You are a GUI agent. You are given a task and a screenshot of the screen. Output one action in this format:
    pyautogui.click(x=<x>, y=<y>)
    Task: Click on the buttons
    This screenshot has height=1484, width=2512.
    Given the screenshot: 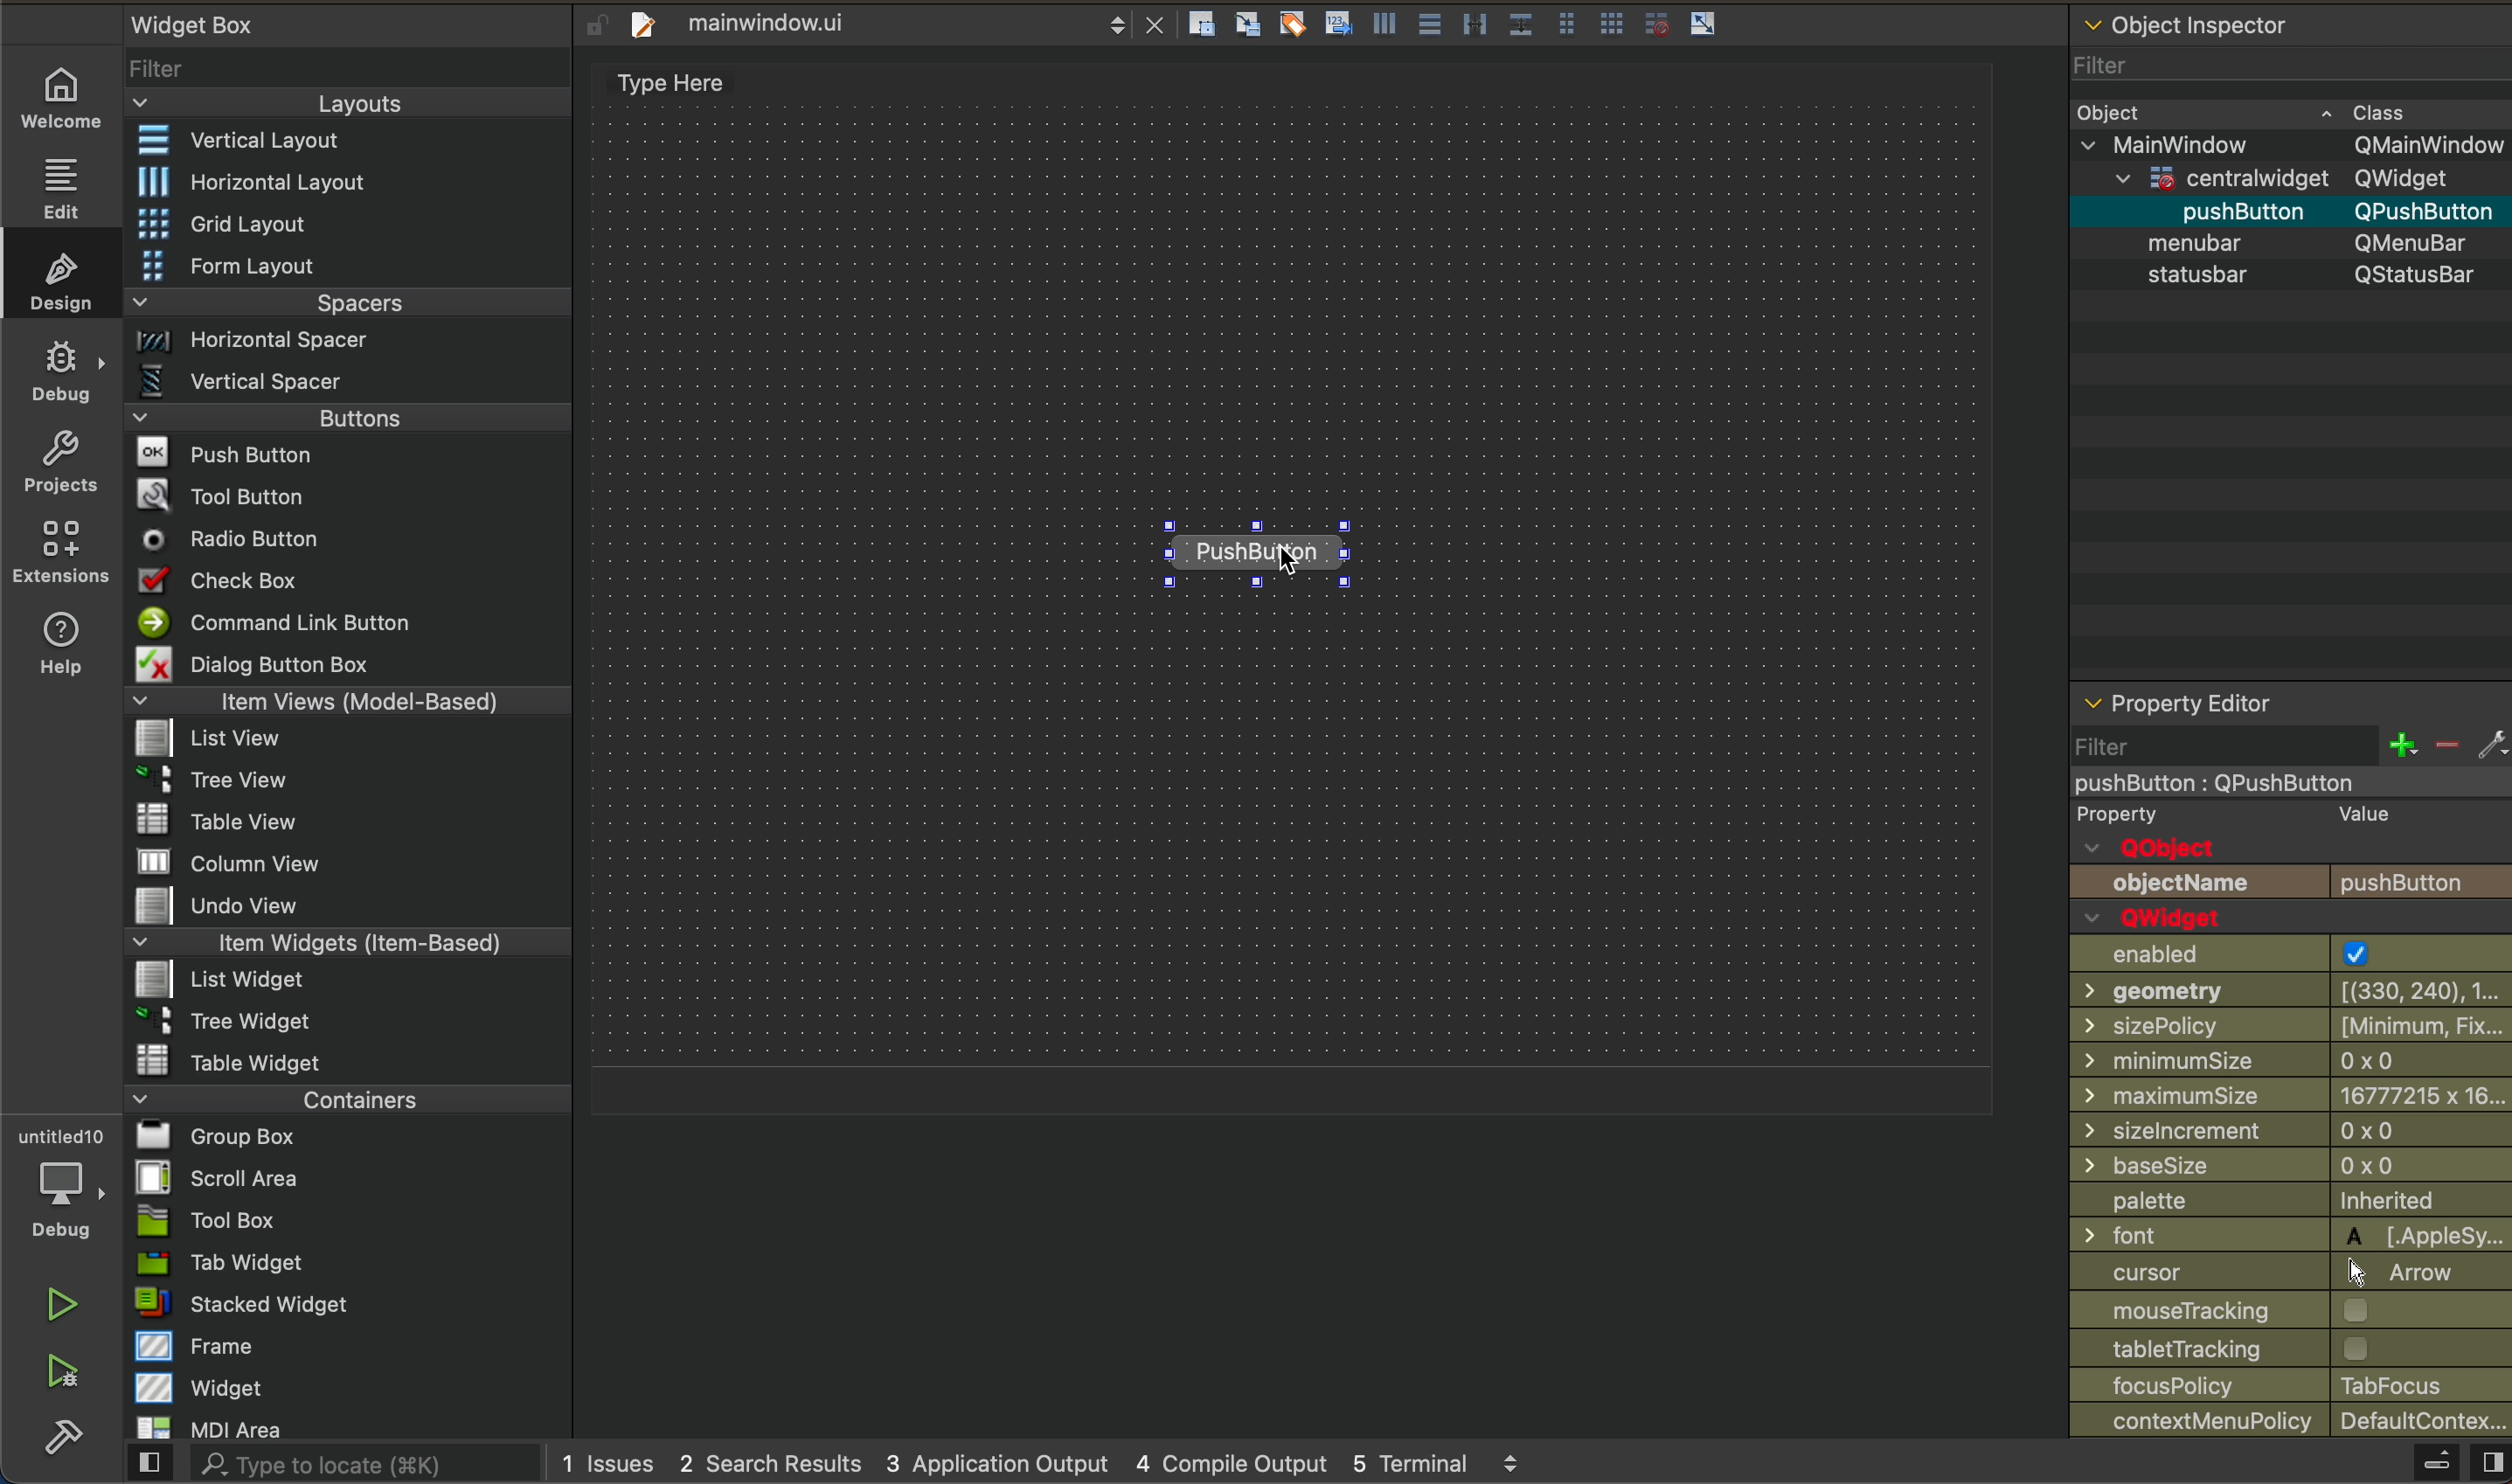 What is the action you would take?
    pyautogui.click(x=344, y=419)
    